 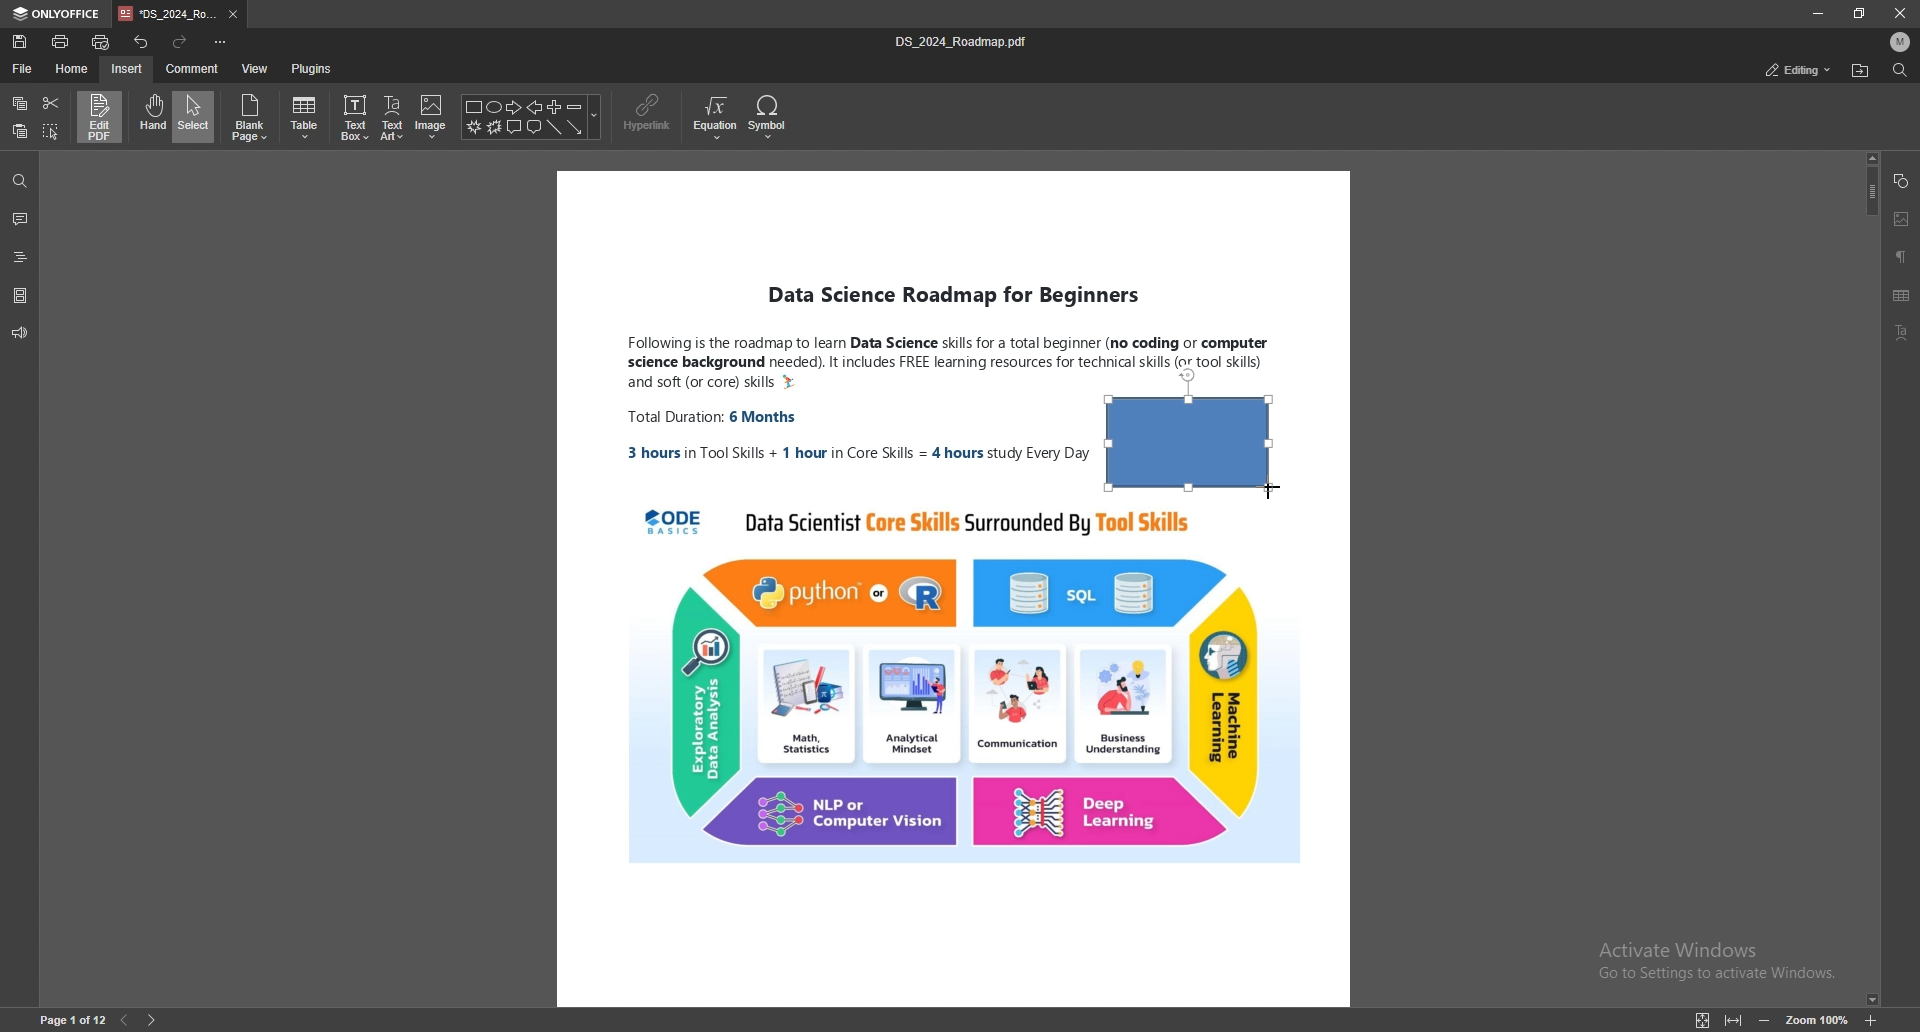 What do you see at coordinates (142, 40) in the screenshot?
I see `undo` at bounding box center [142, 40].